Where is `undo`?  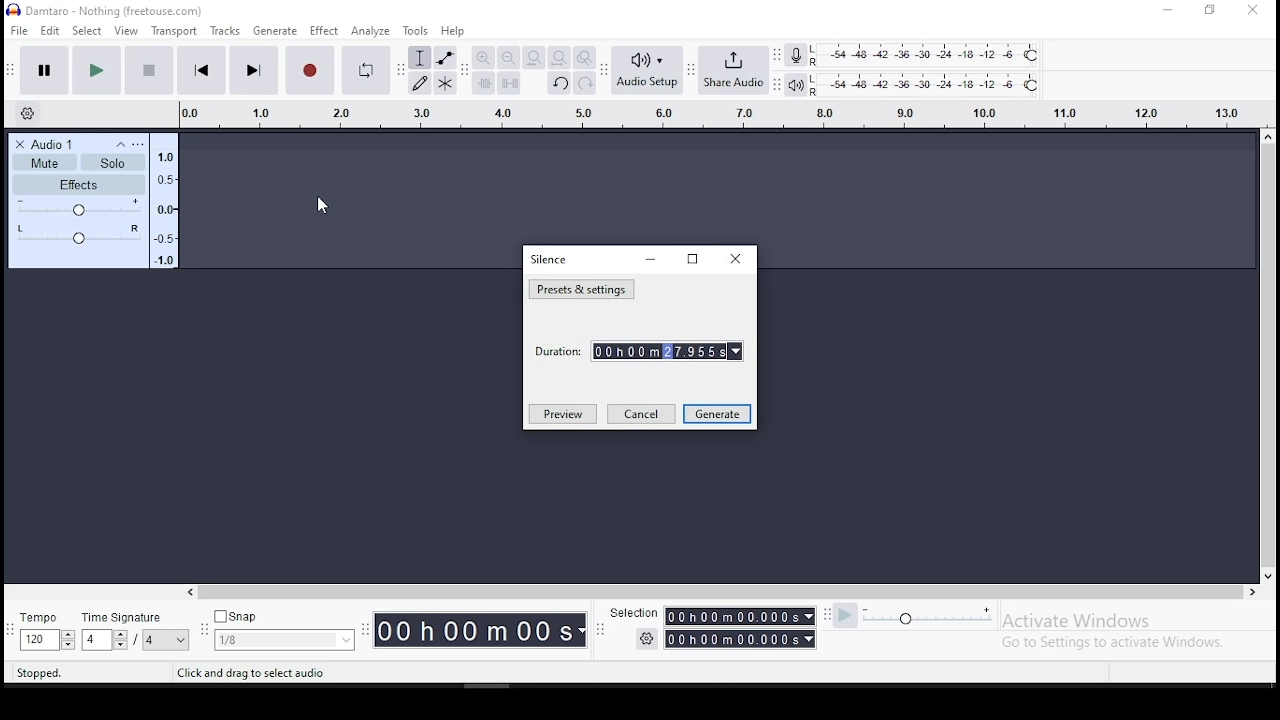
undo is located at coordinates (560, 82).